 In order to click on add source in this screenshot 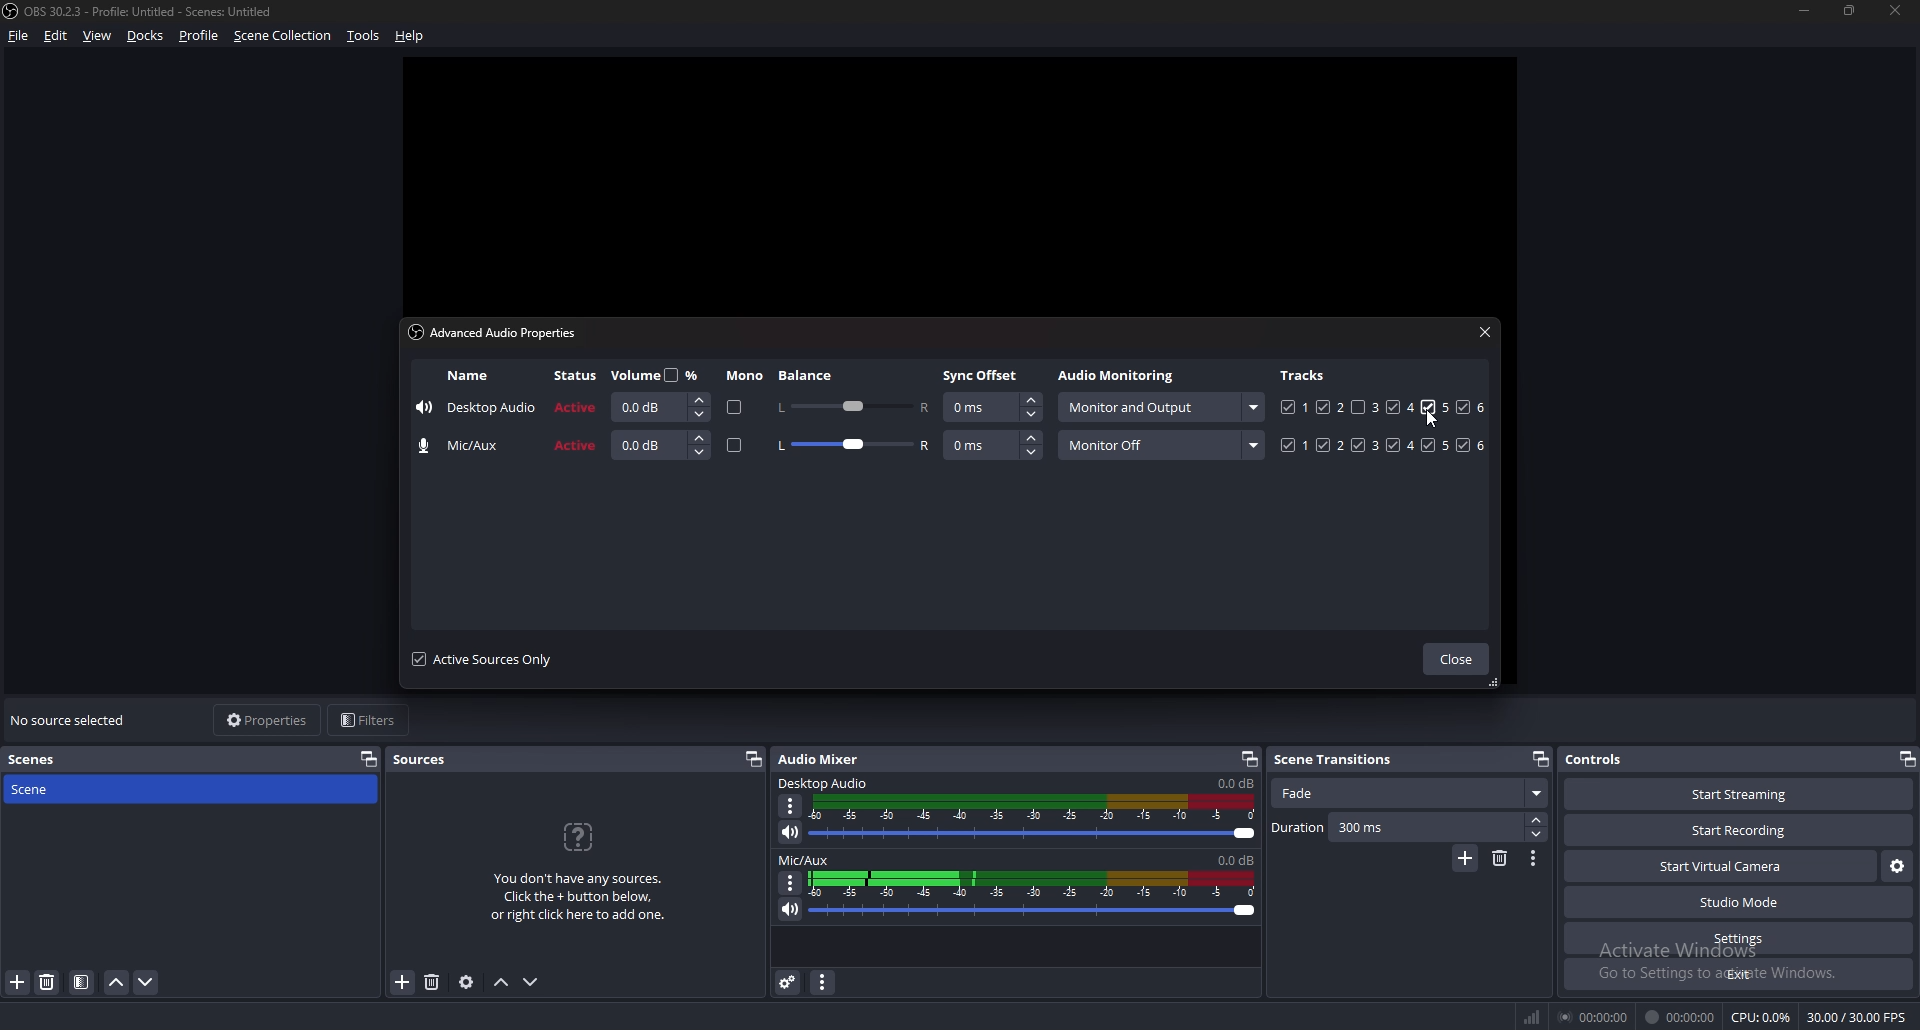, I will do `click(401, 983)`.